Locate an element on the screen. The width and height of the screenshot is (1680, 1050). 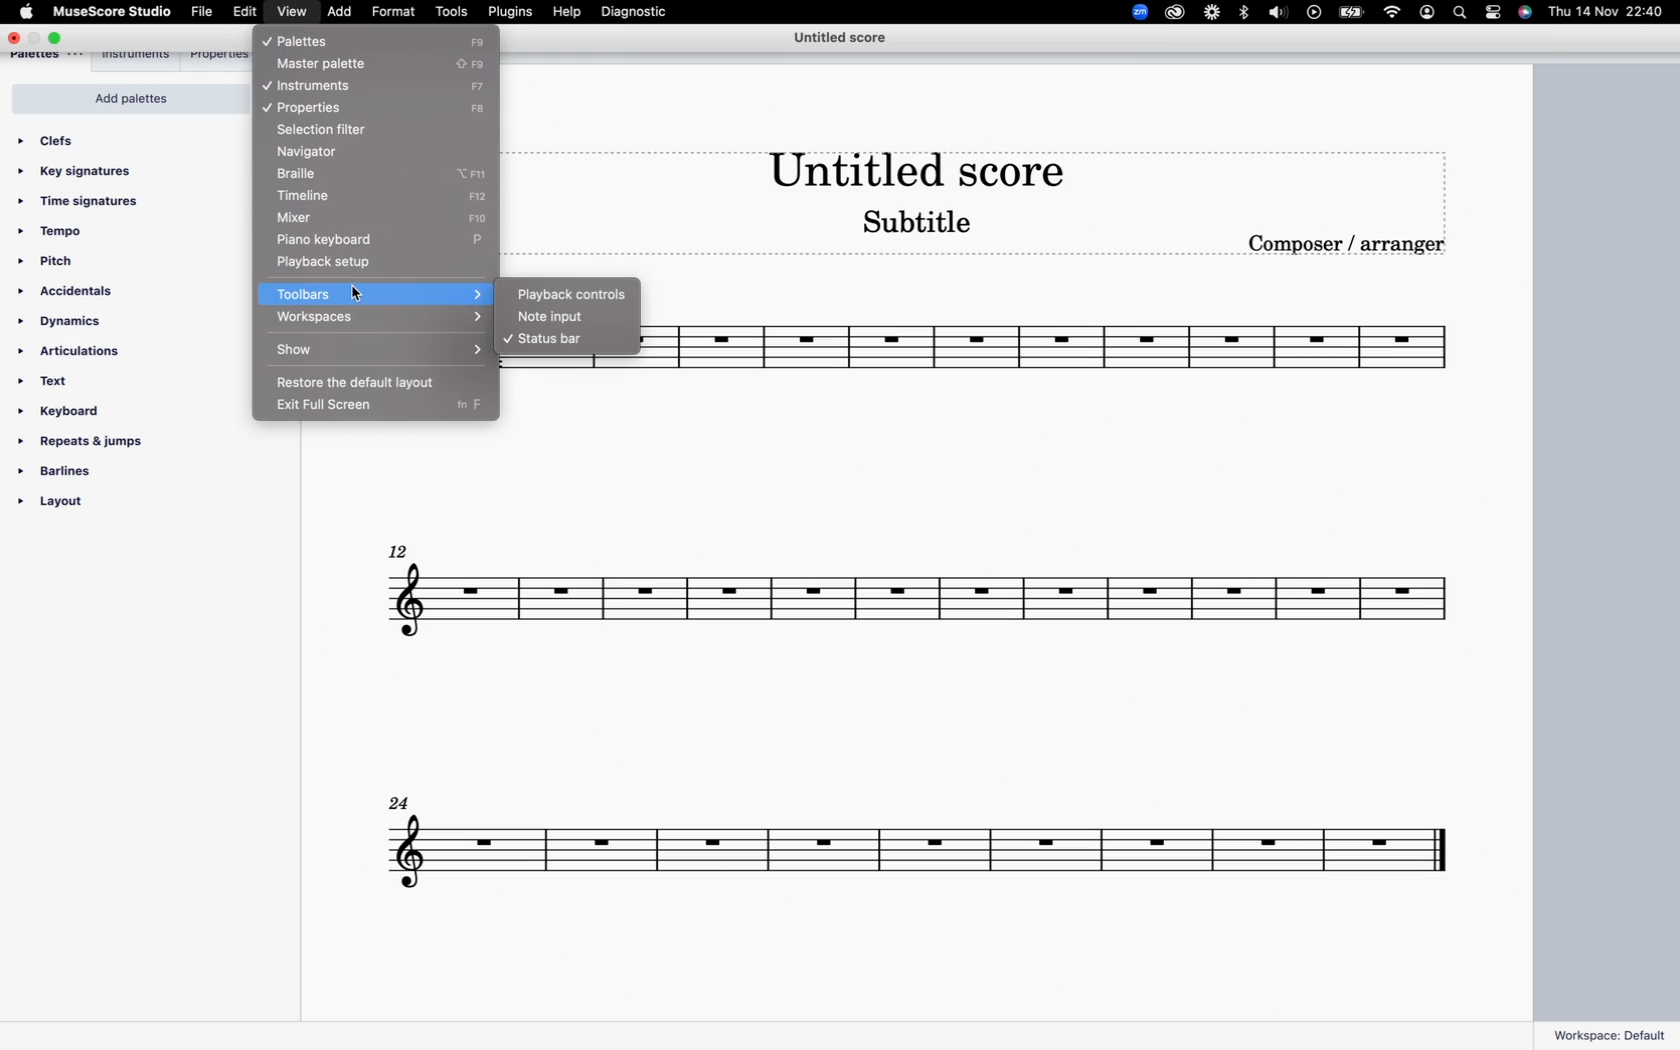
edit is located at coordinates (243, 12).